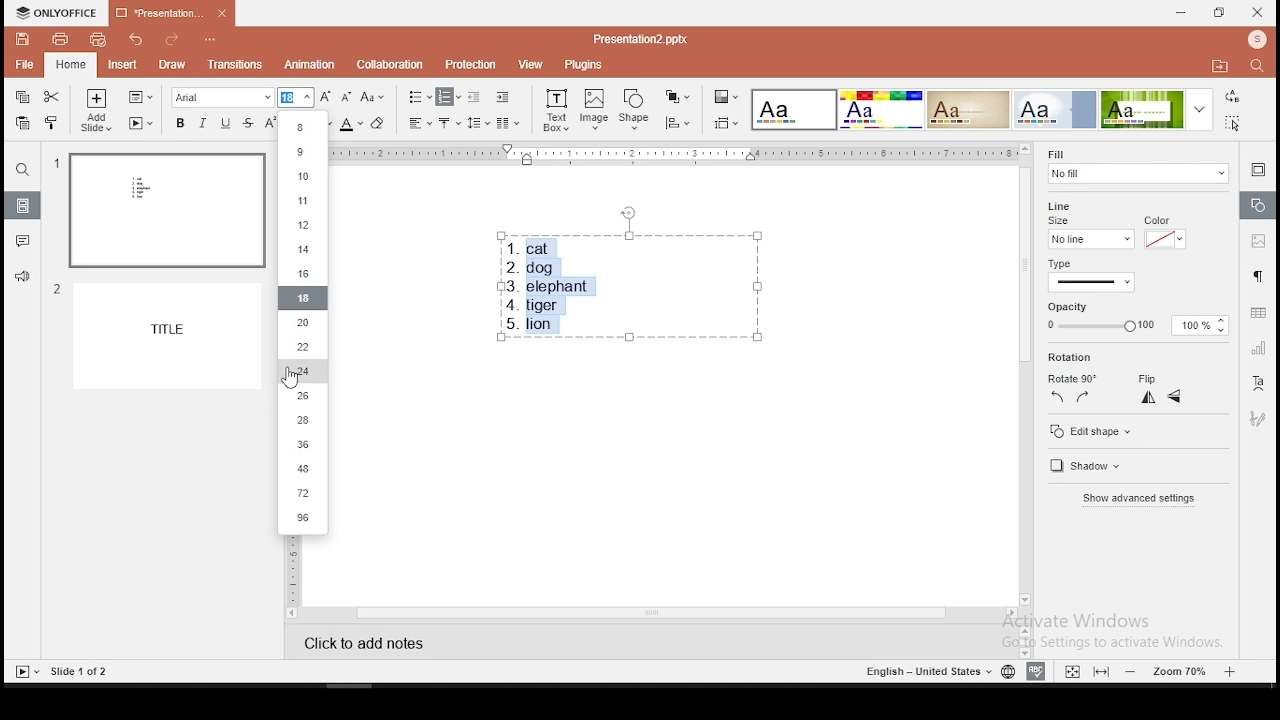  What do you see at coordinates (304, 399) in the screenshot?
I see `26` at bounding box center [304, 399].